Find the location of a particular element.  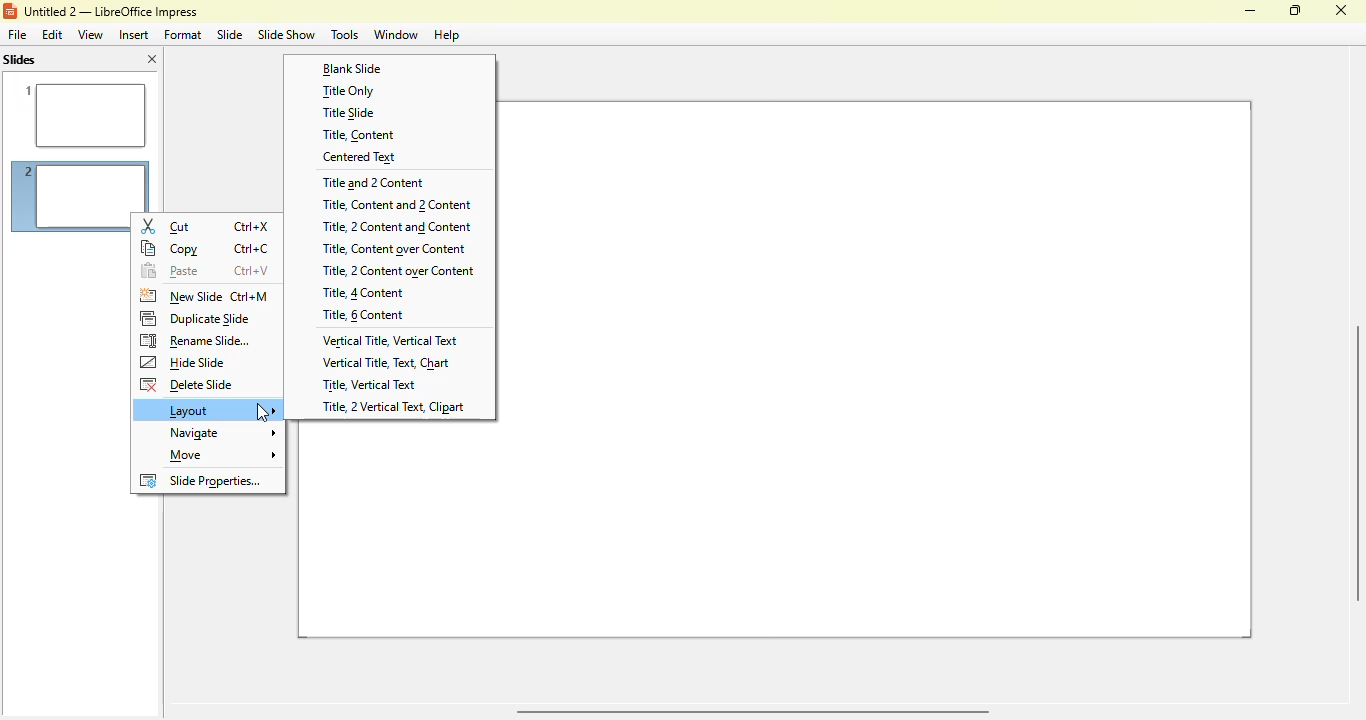

title, content is located at coordinates (359, 134).